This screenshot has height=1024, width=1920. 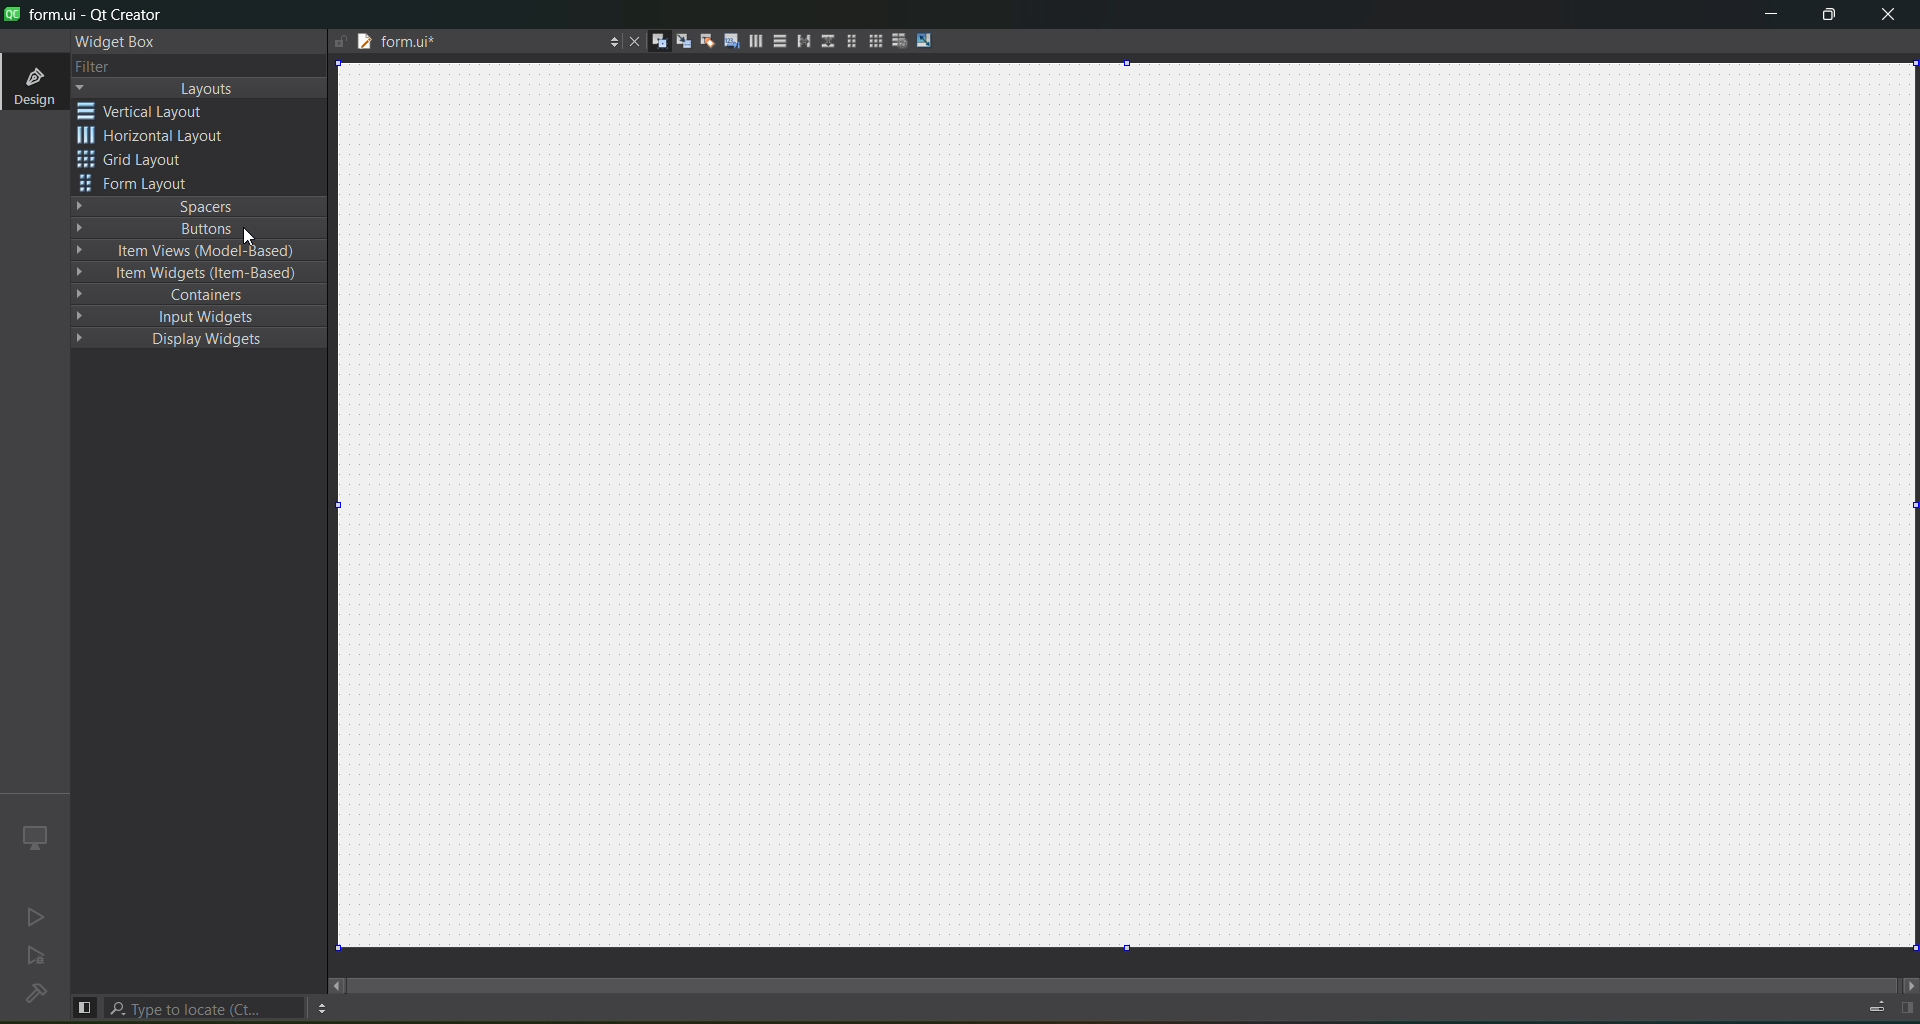 What do you see at coordinates (609, 39) in the screenshot?
I see `options` at bounding box center [609, 39].